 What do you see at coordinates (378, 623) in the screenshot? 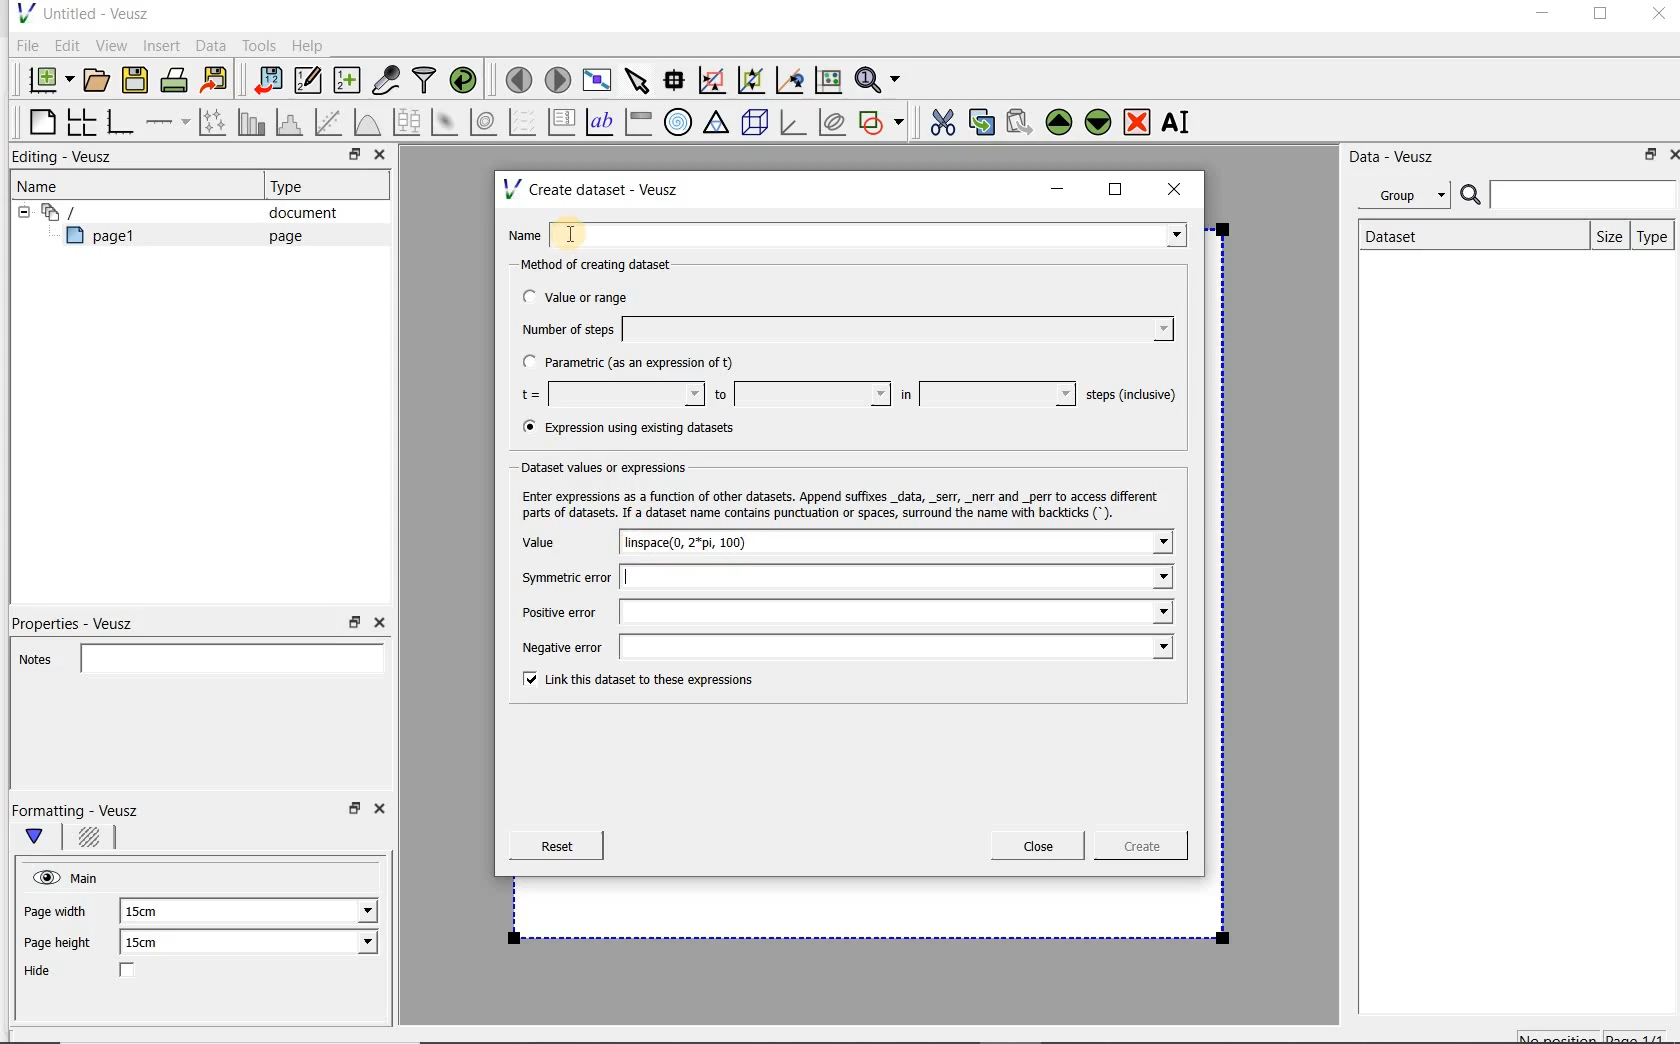
I see `Close` at bounding box center [378, 623].